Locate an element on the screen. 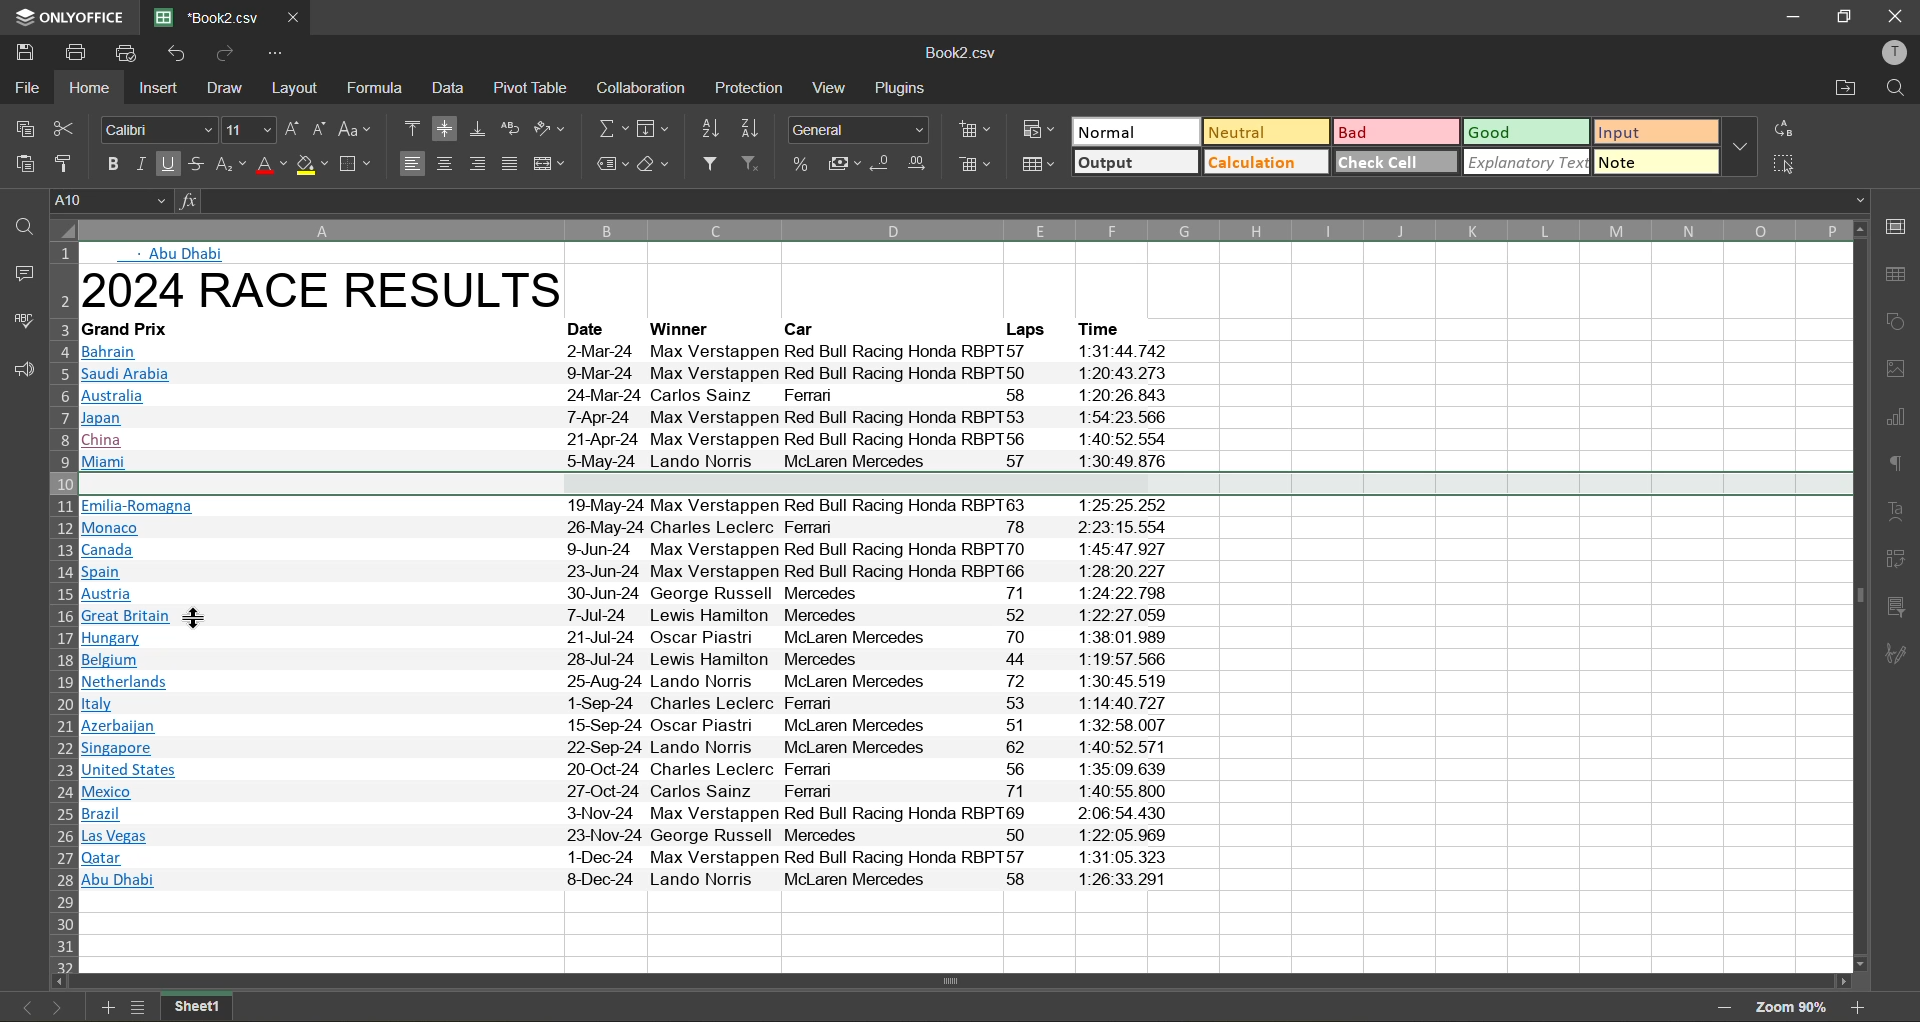 The height and width of the screenshot is (1022, 1920). pivot table is located at coordinates (1903, 562).